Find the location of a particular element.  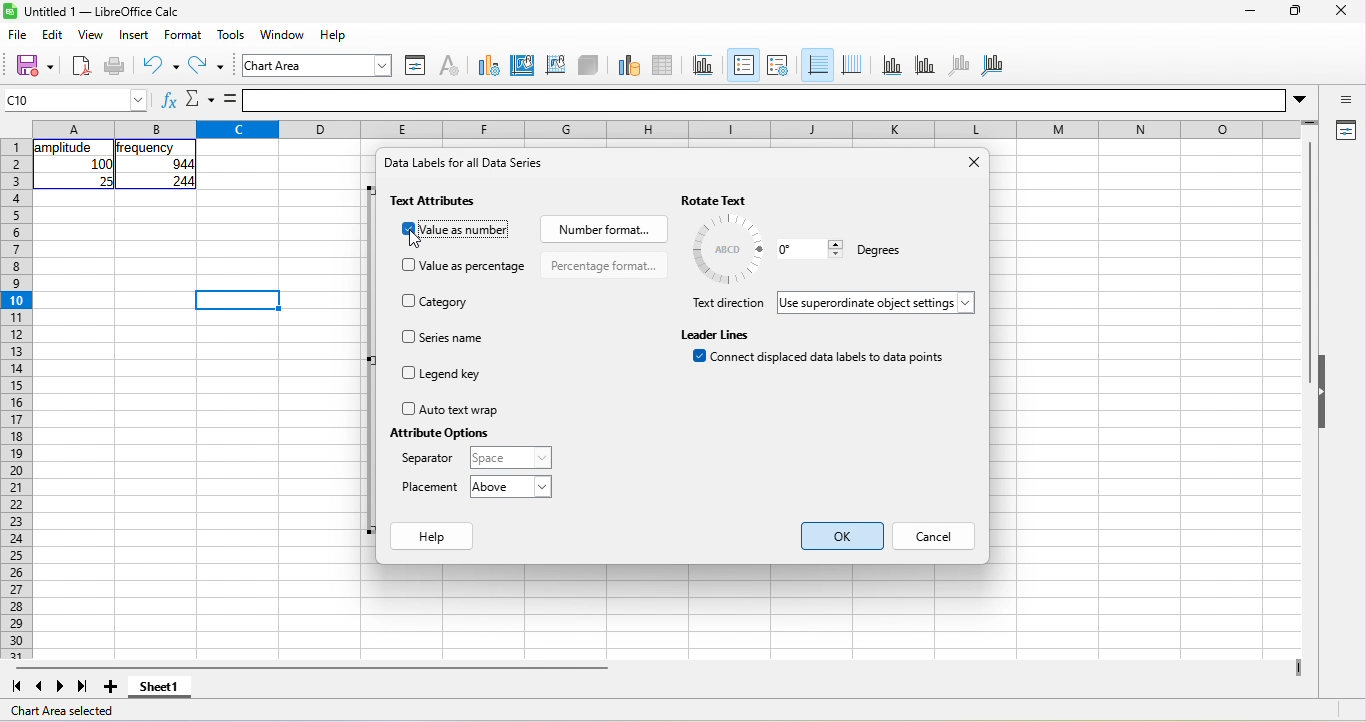

placement is located at coordinates (431, 488).